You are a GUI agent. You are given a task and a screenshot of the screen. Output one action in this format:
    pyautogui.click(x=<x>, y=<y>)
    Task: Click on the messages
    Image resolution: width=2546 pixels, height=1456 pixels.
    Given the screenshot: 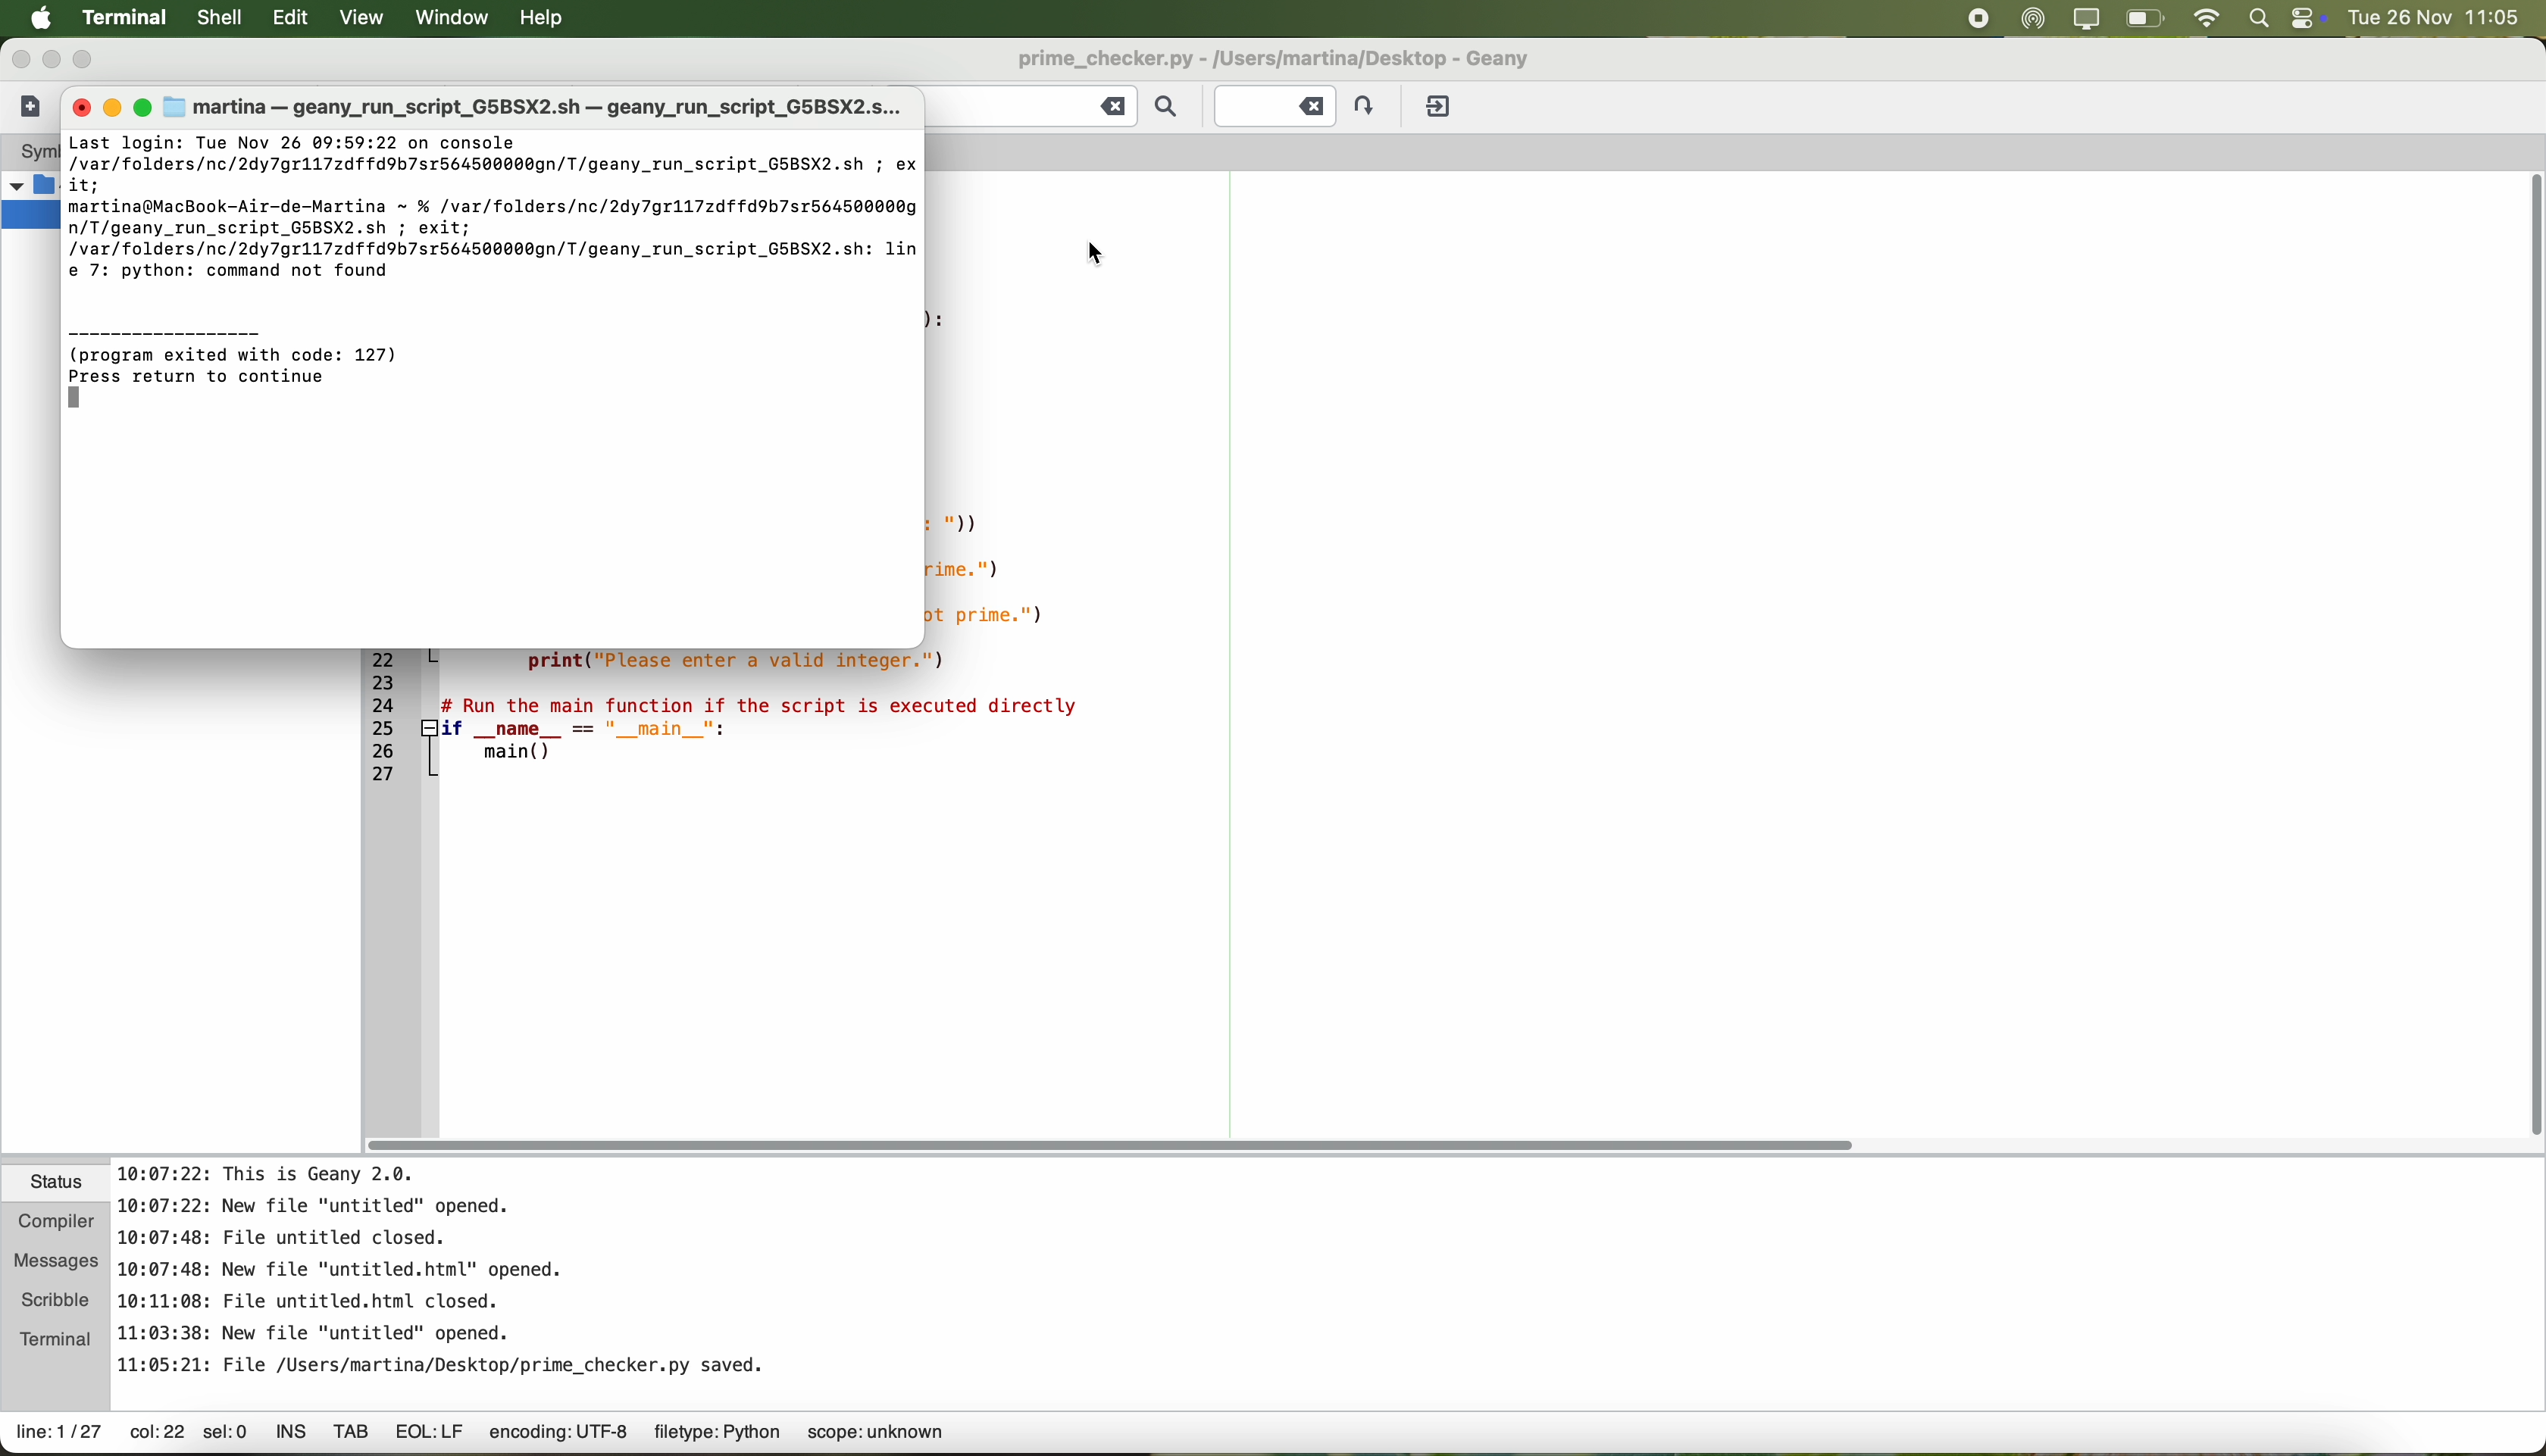 What is the action you would take?
    pyautogui.click(x=57, y=1255)
    